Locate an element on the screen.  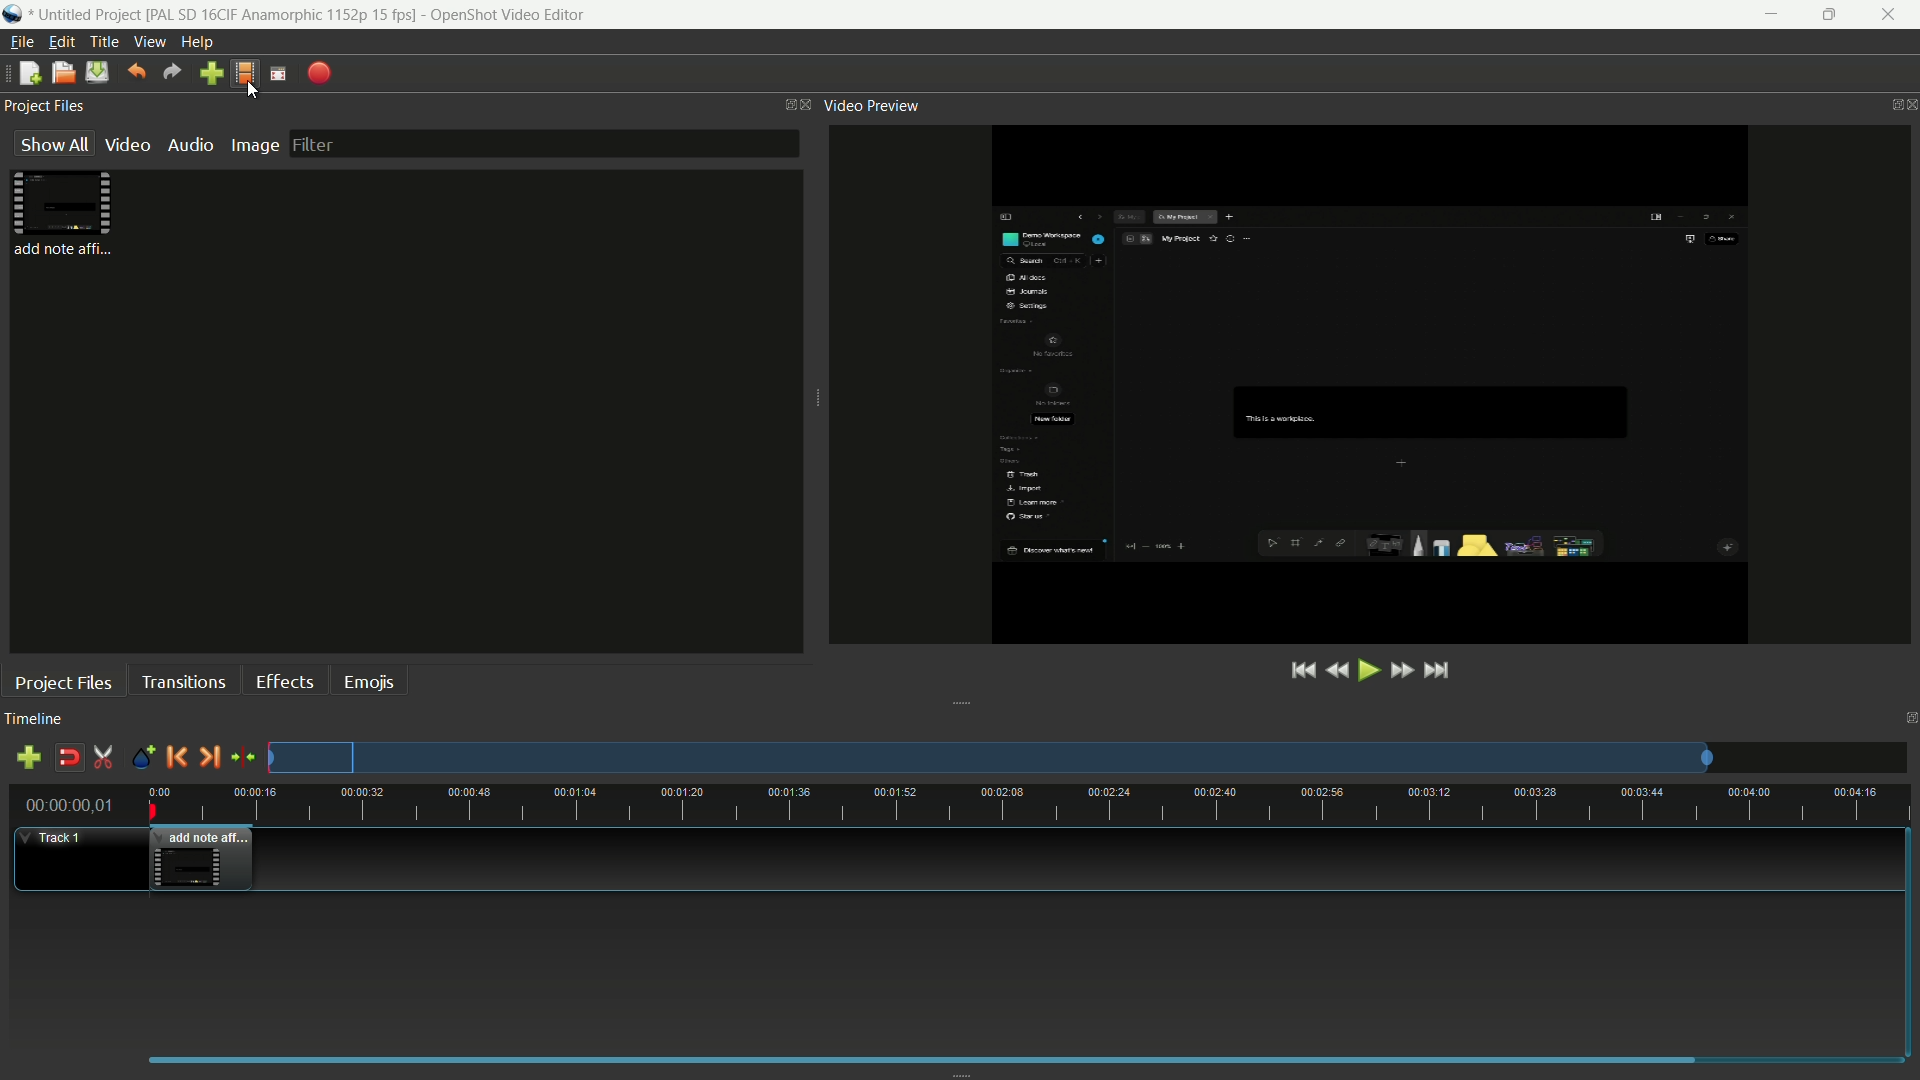
video preview is located at coordinates (871, 107).